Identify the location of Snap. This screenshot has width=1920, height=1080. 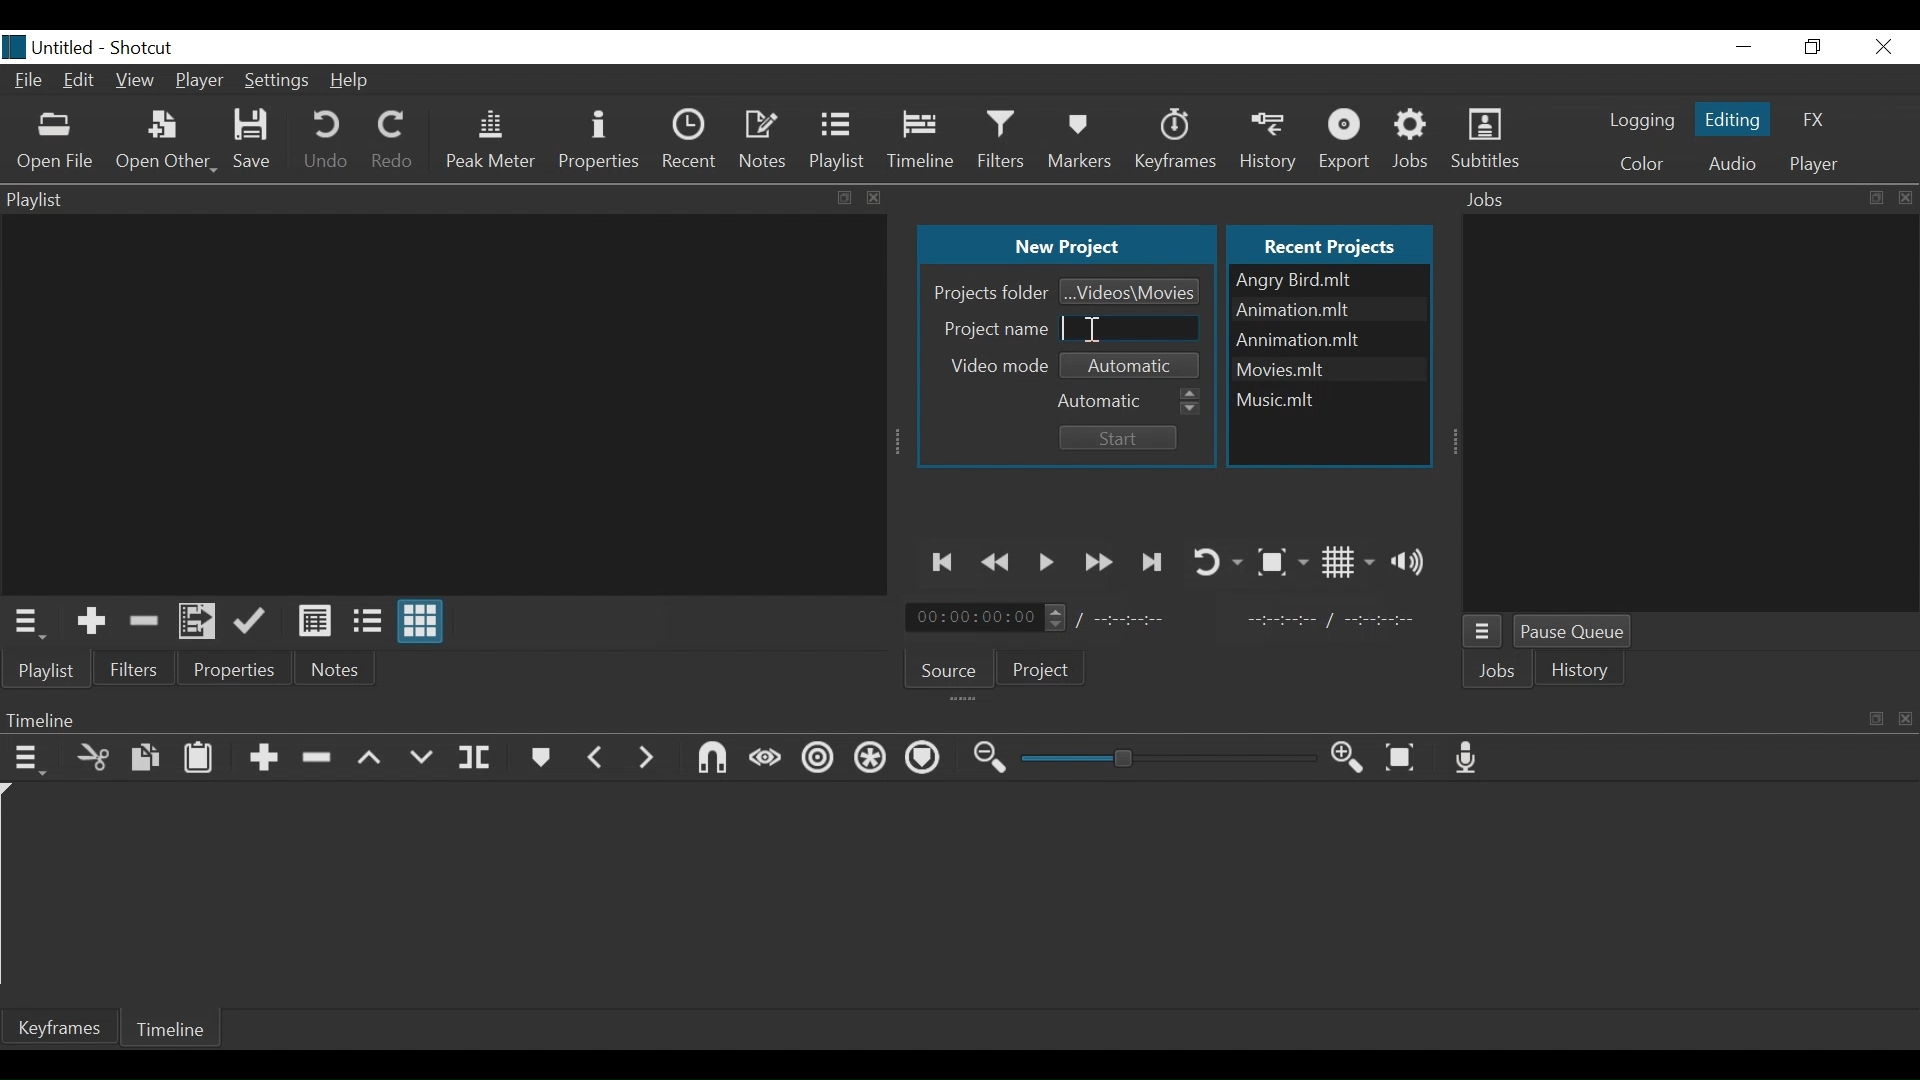
(711, 758).